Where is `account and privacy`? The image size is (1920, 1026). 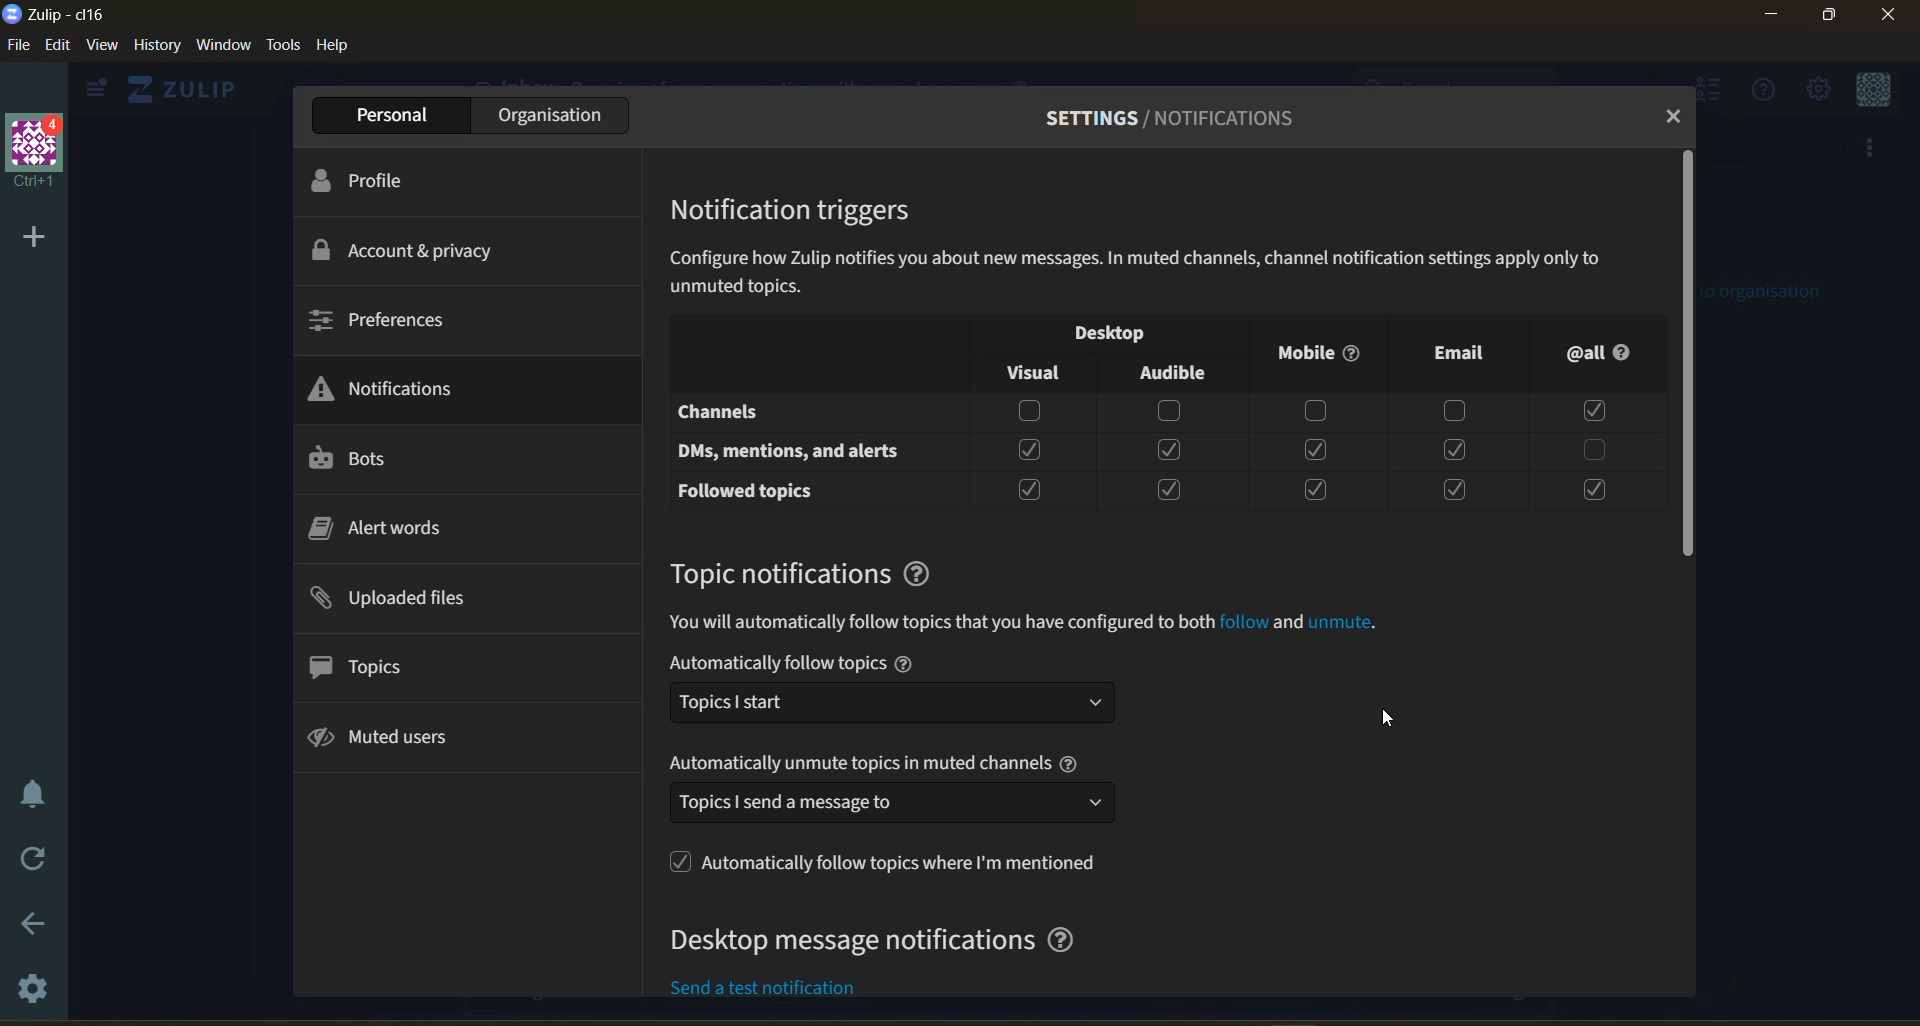 account and privacy is located at coordinates (418, 251).